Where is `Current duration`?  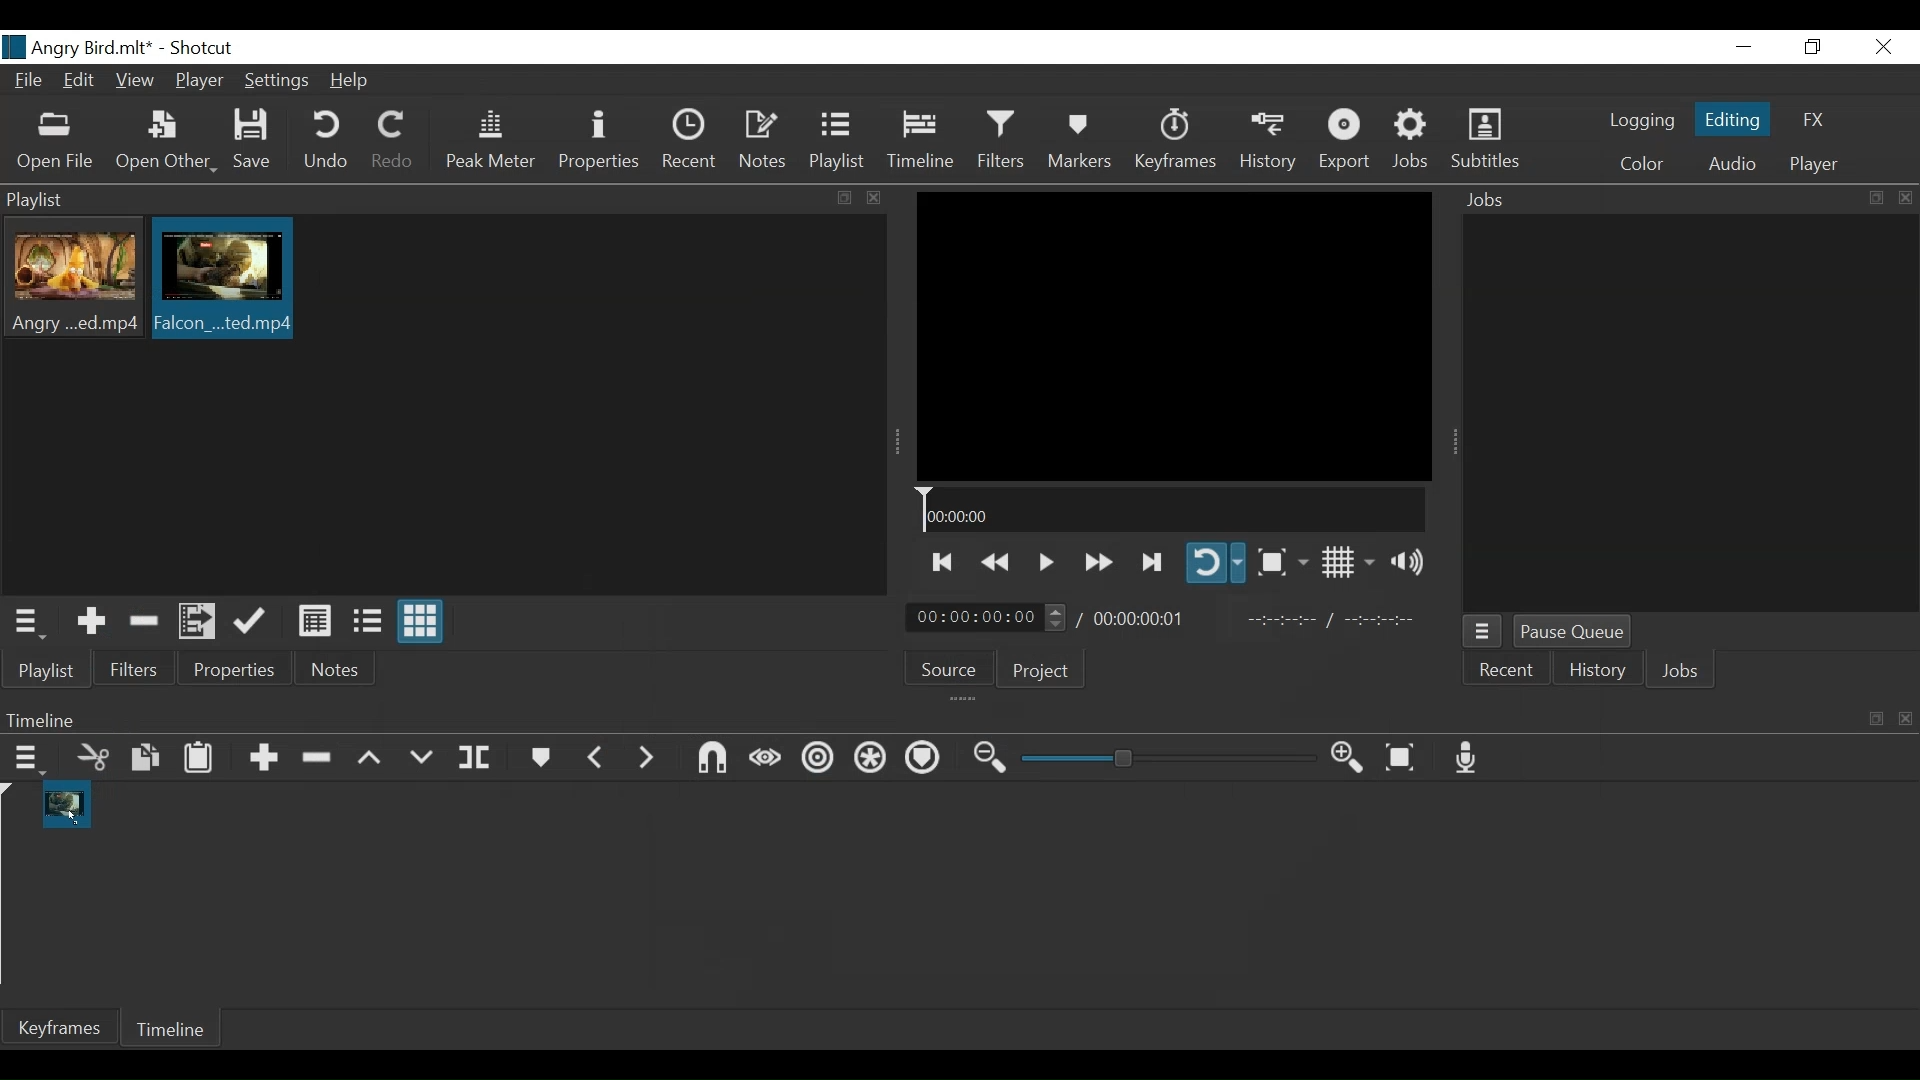 Current duration is located at coordinates (986, 618).